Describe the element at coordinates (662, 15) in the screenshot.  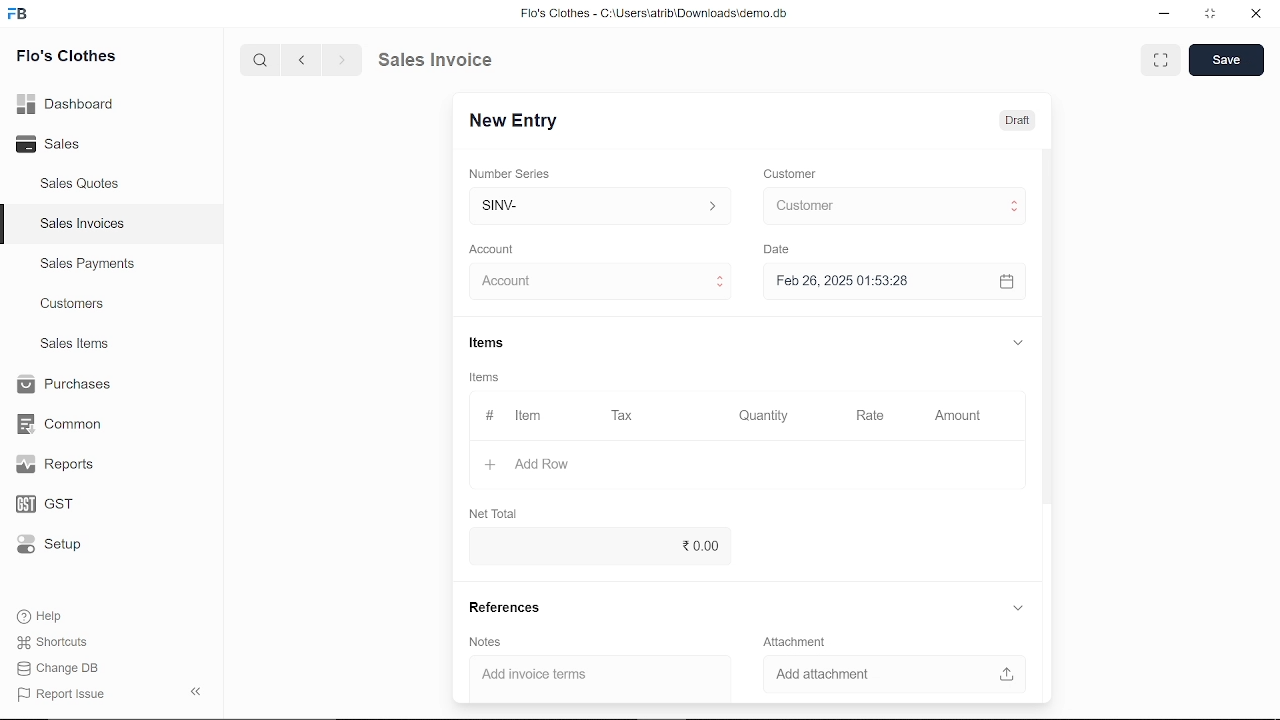
I see `Flo's Clothes - C:\UsersatribiDownloads\demo.do` at that location.